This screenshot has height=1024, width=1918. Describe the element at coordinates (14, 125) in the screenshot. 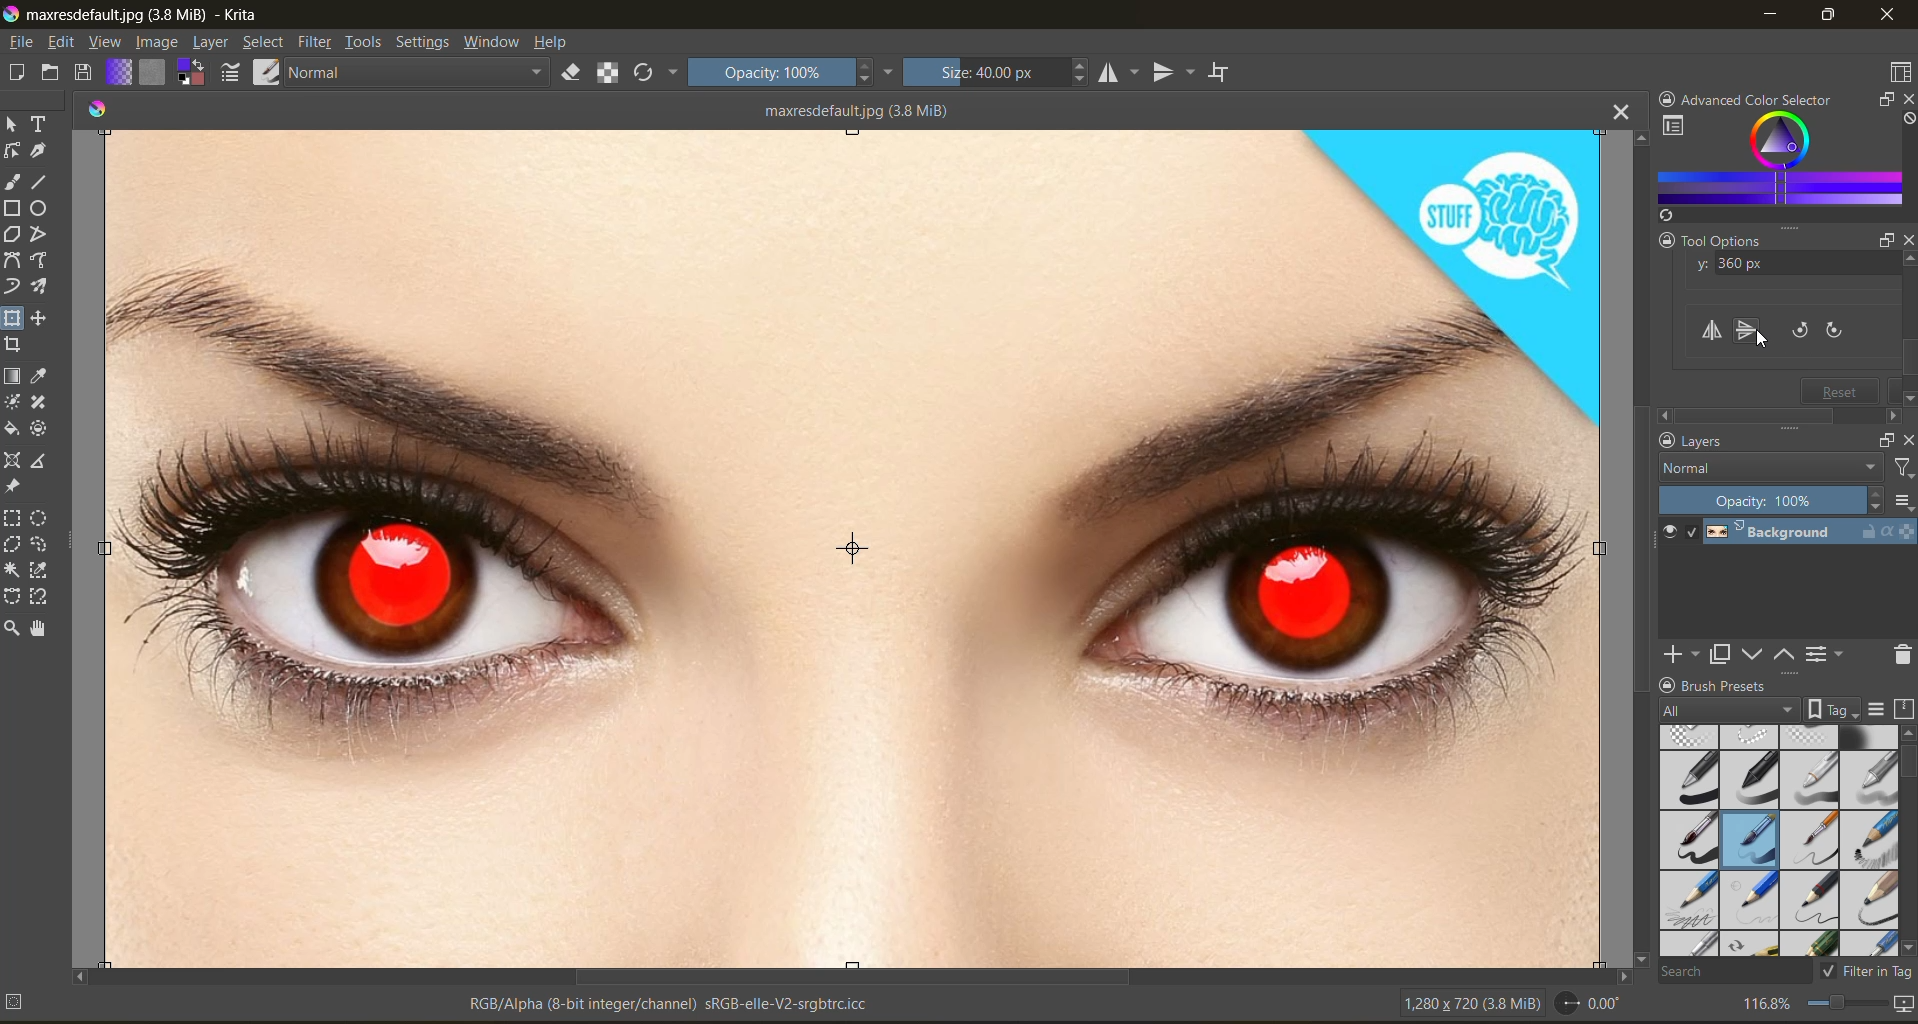

I see `tool` at that location.